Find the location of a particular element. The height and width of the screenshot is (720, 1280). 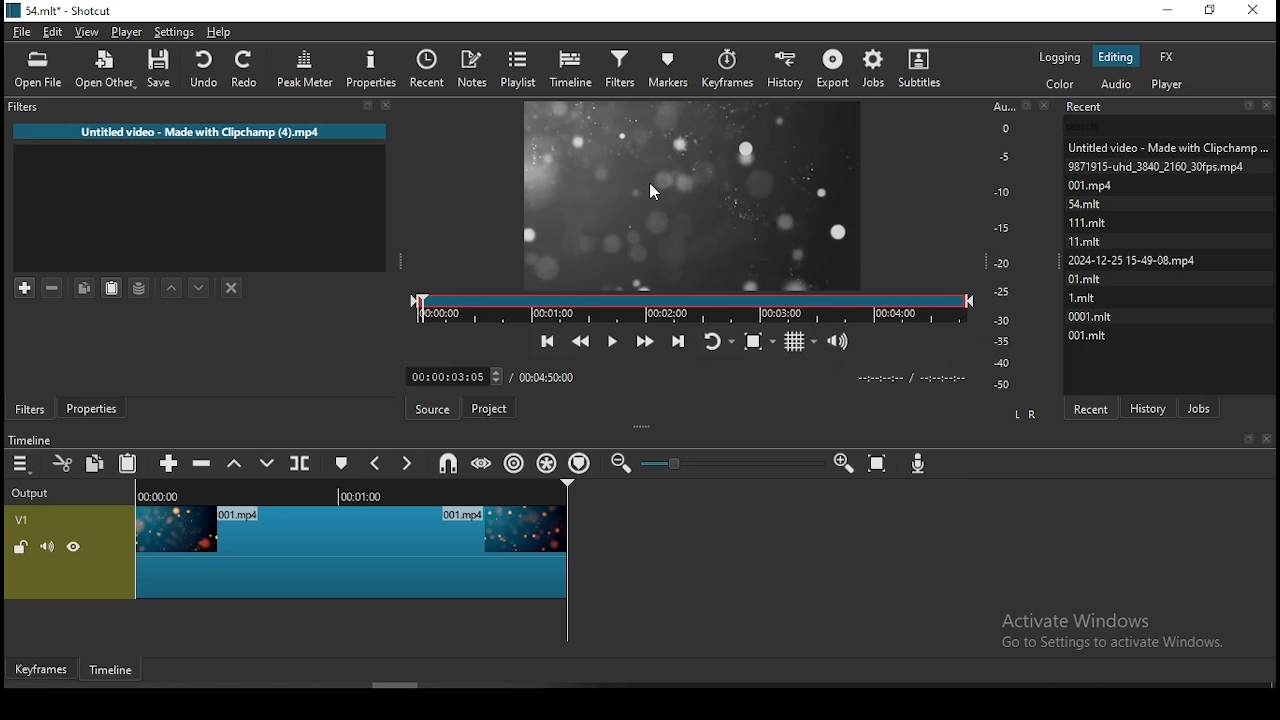

filters is located at coordinates (28, 409).